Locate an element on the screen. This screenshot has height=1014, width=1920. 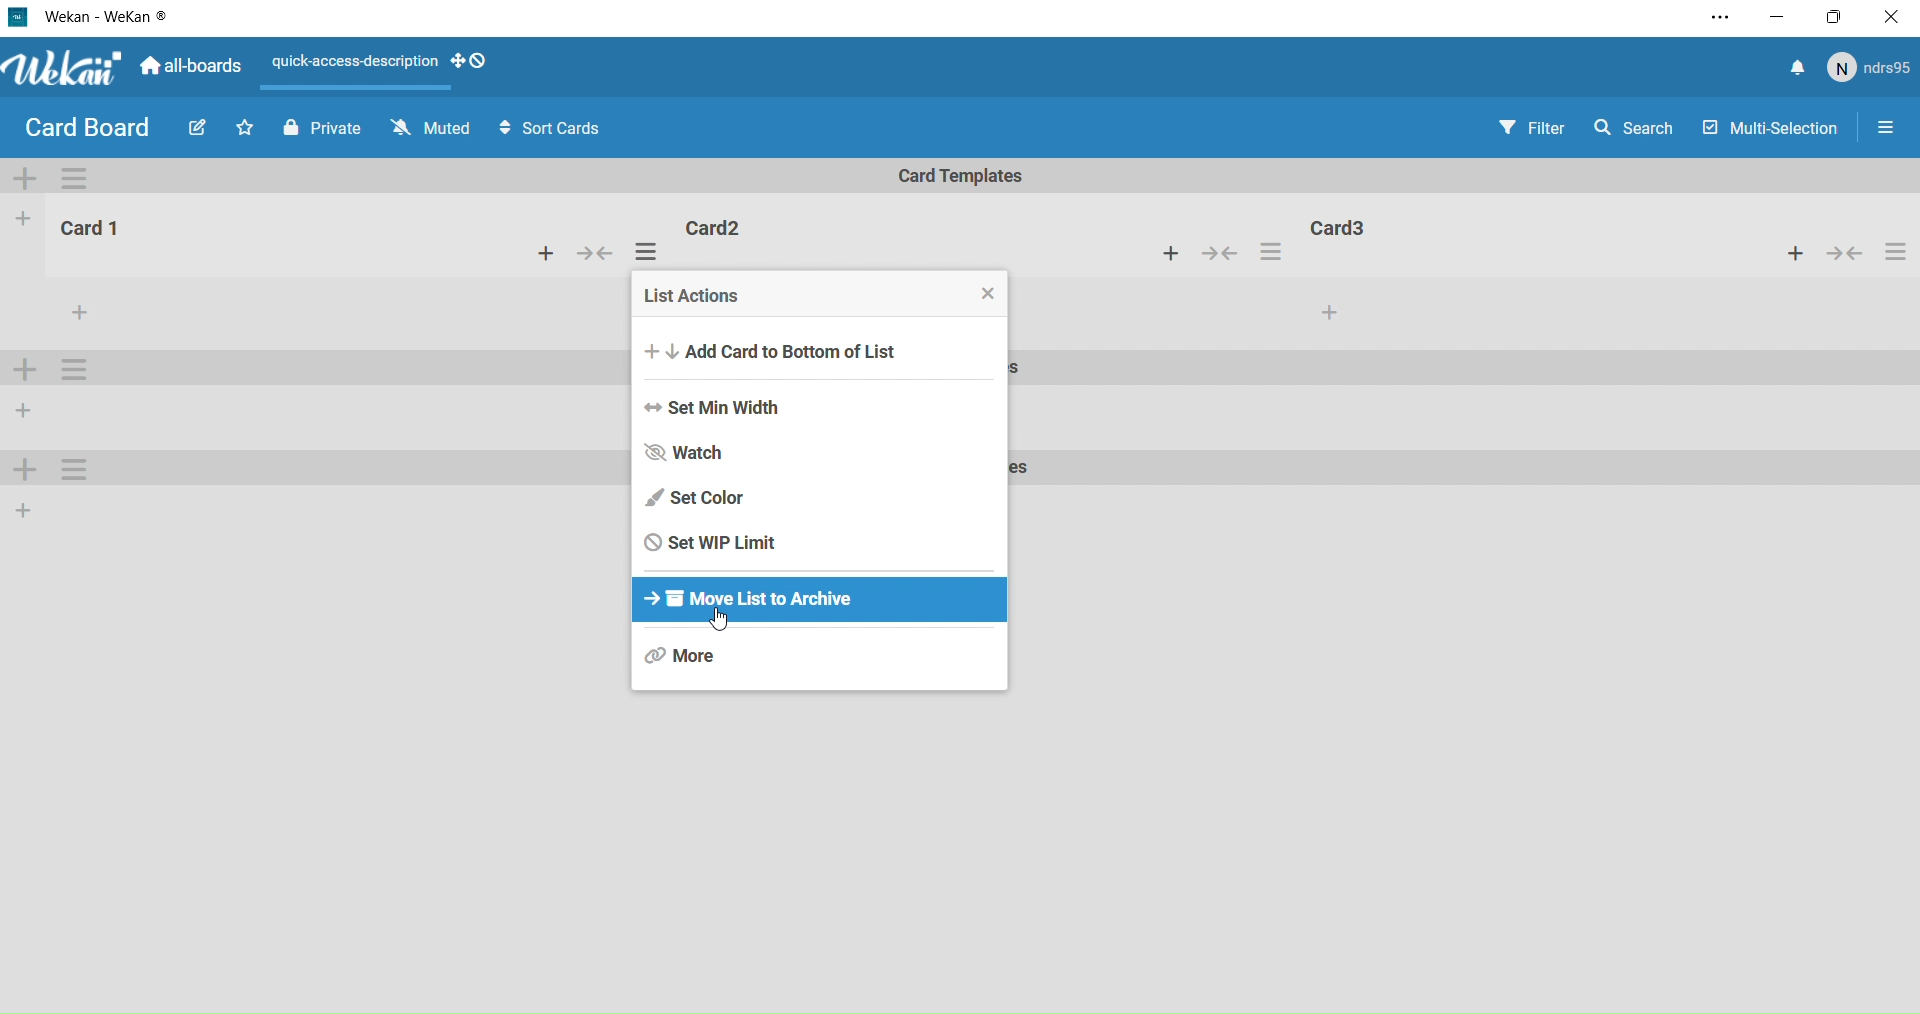
Card is located at coordinates (1406, 230).